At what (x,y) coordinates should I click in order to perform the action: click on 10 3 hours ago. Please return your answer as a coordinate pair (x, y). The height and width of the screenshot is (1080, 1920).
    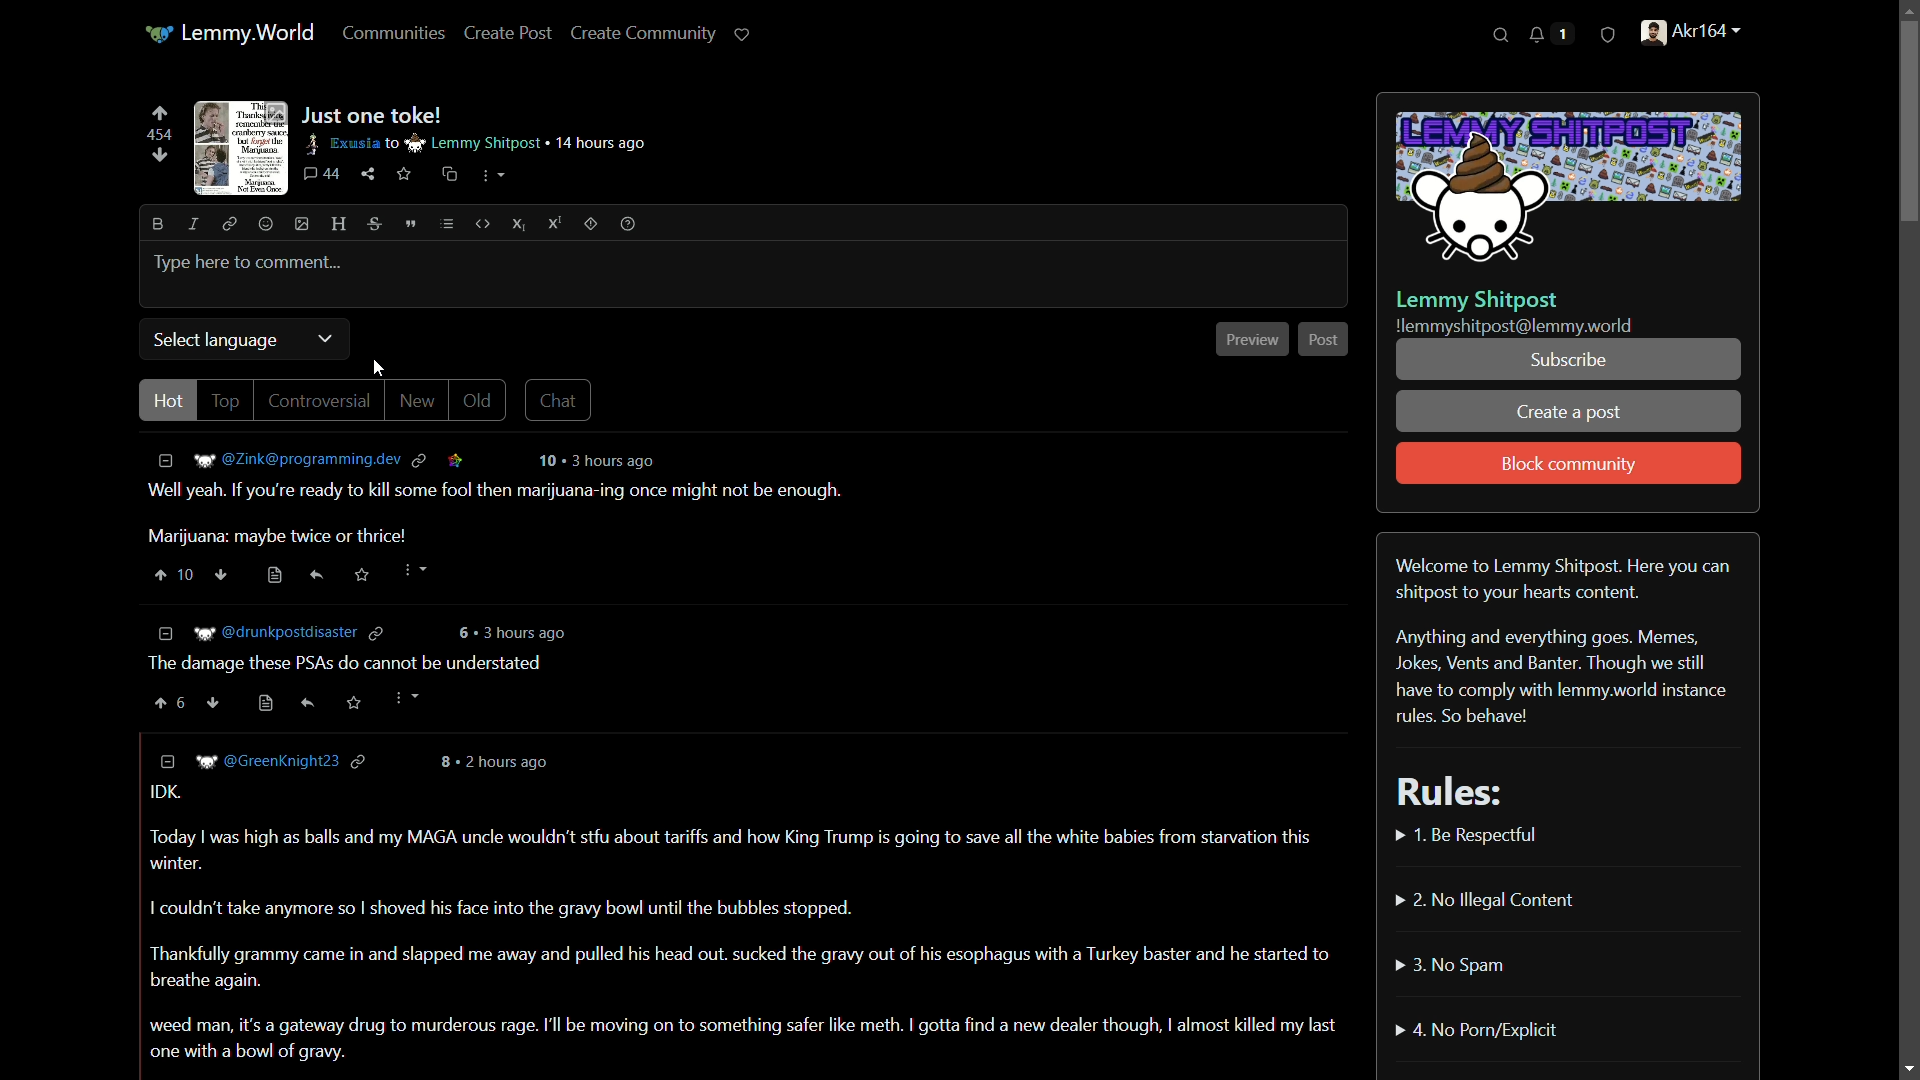
    Looking at the image, I should click on (599, 461).